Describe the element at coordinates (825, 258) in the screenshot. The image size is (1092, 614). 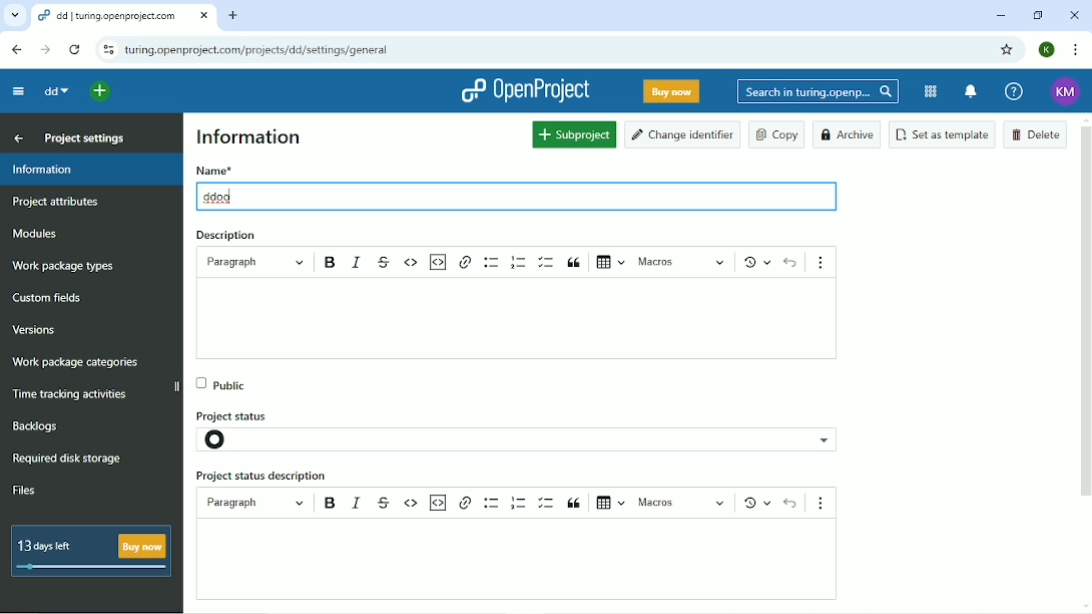
I see `Show more items` at that location.